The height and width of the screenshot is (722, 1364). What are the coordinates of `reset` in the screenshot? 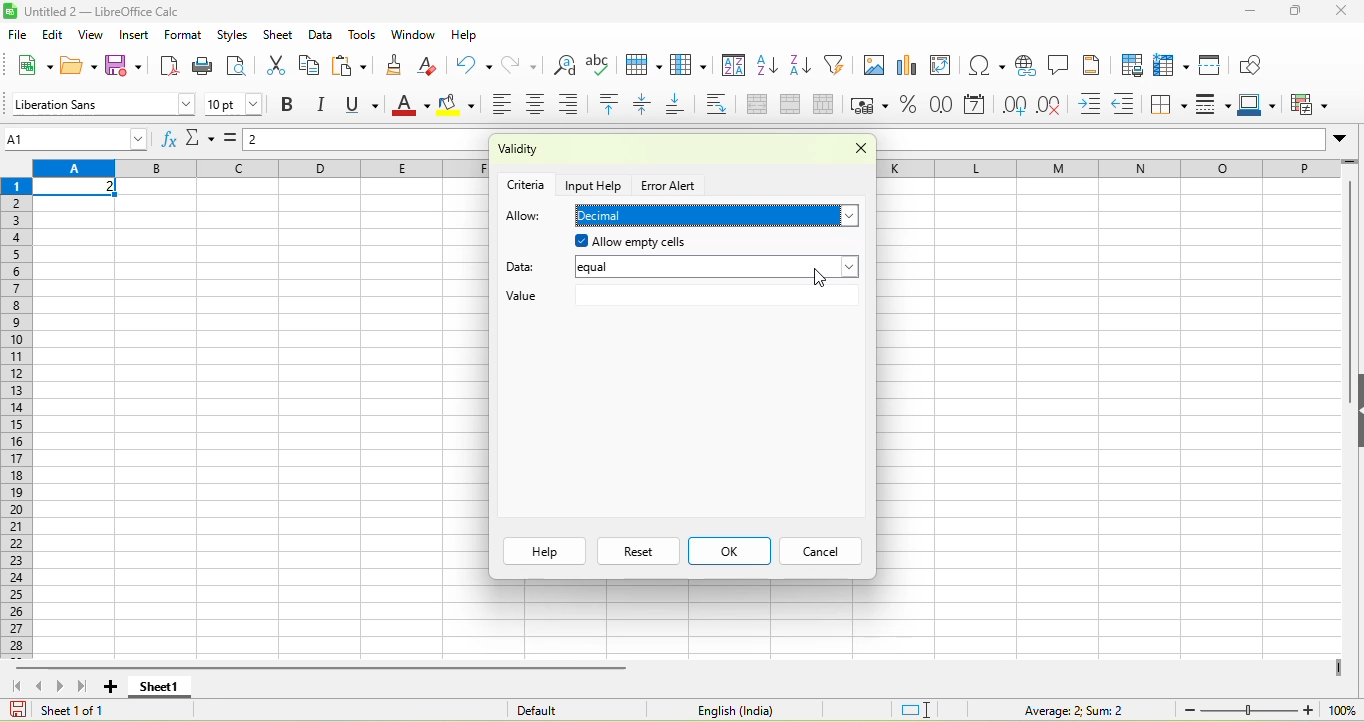 It's located at (638, 551).